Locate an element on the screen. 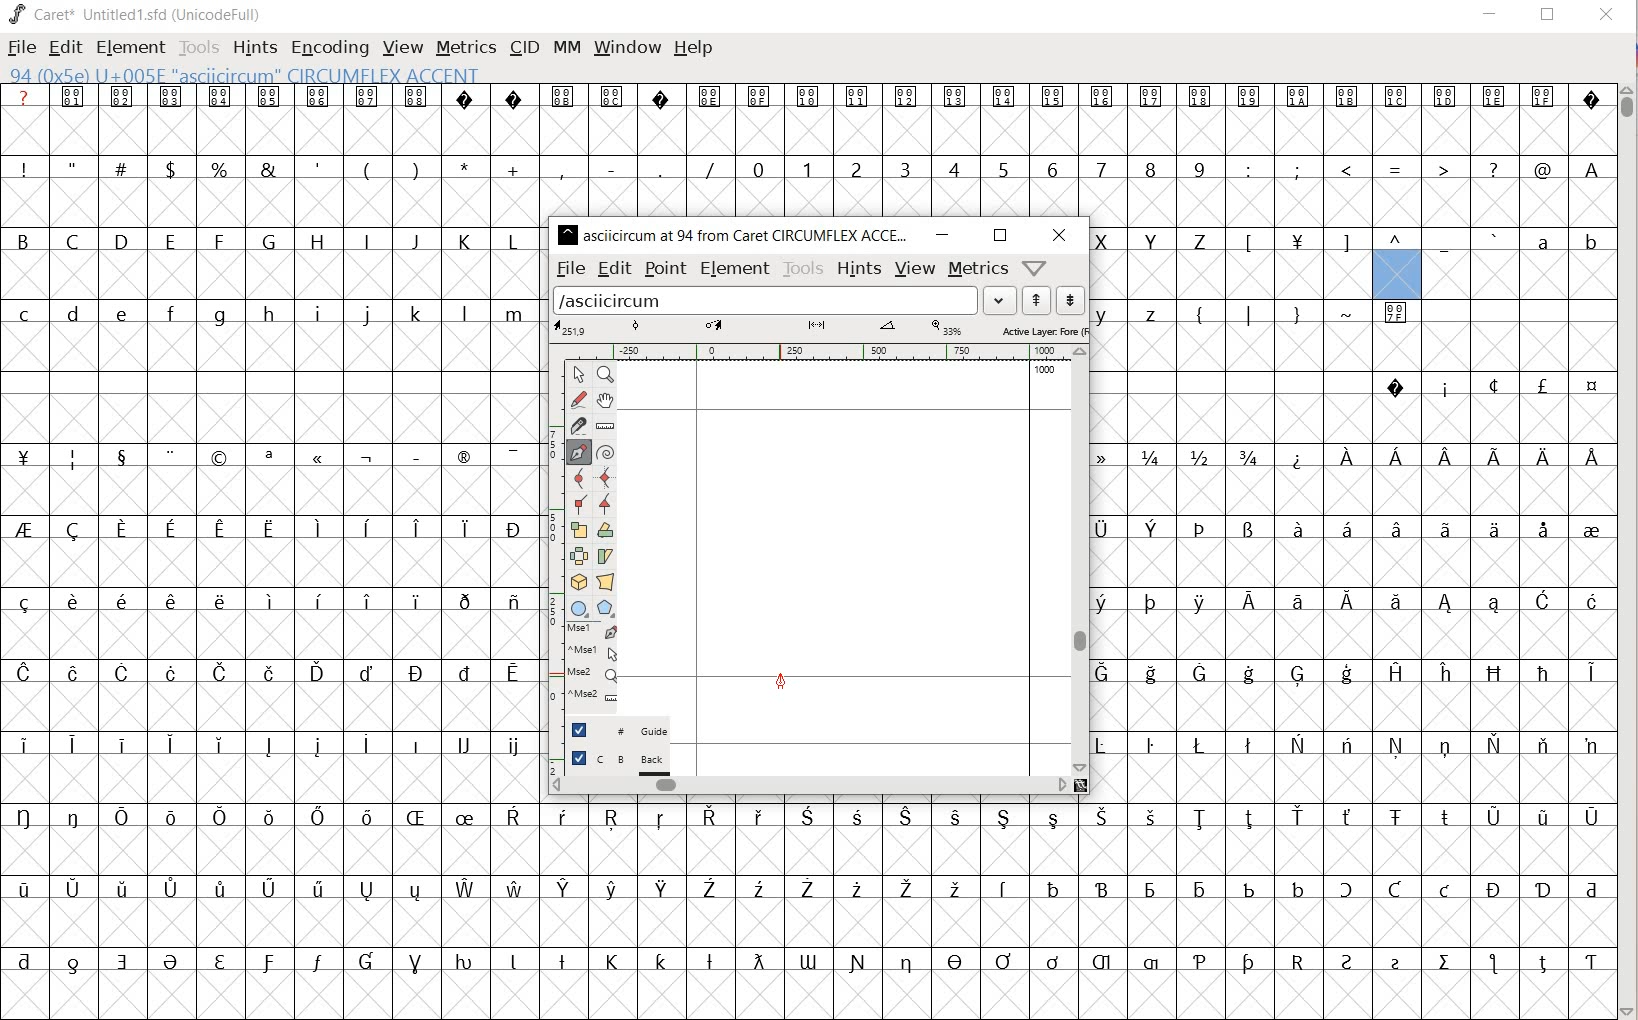 The height and width of the screenshot is (1020, 1638). ruler is located at coordinates (816, 352).